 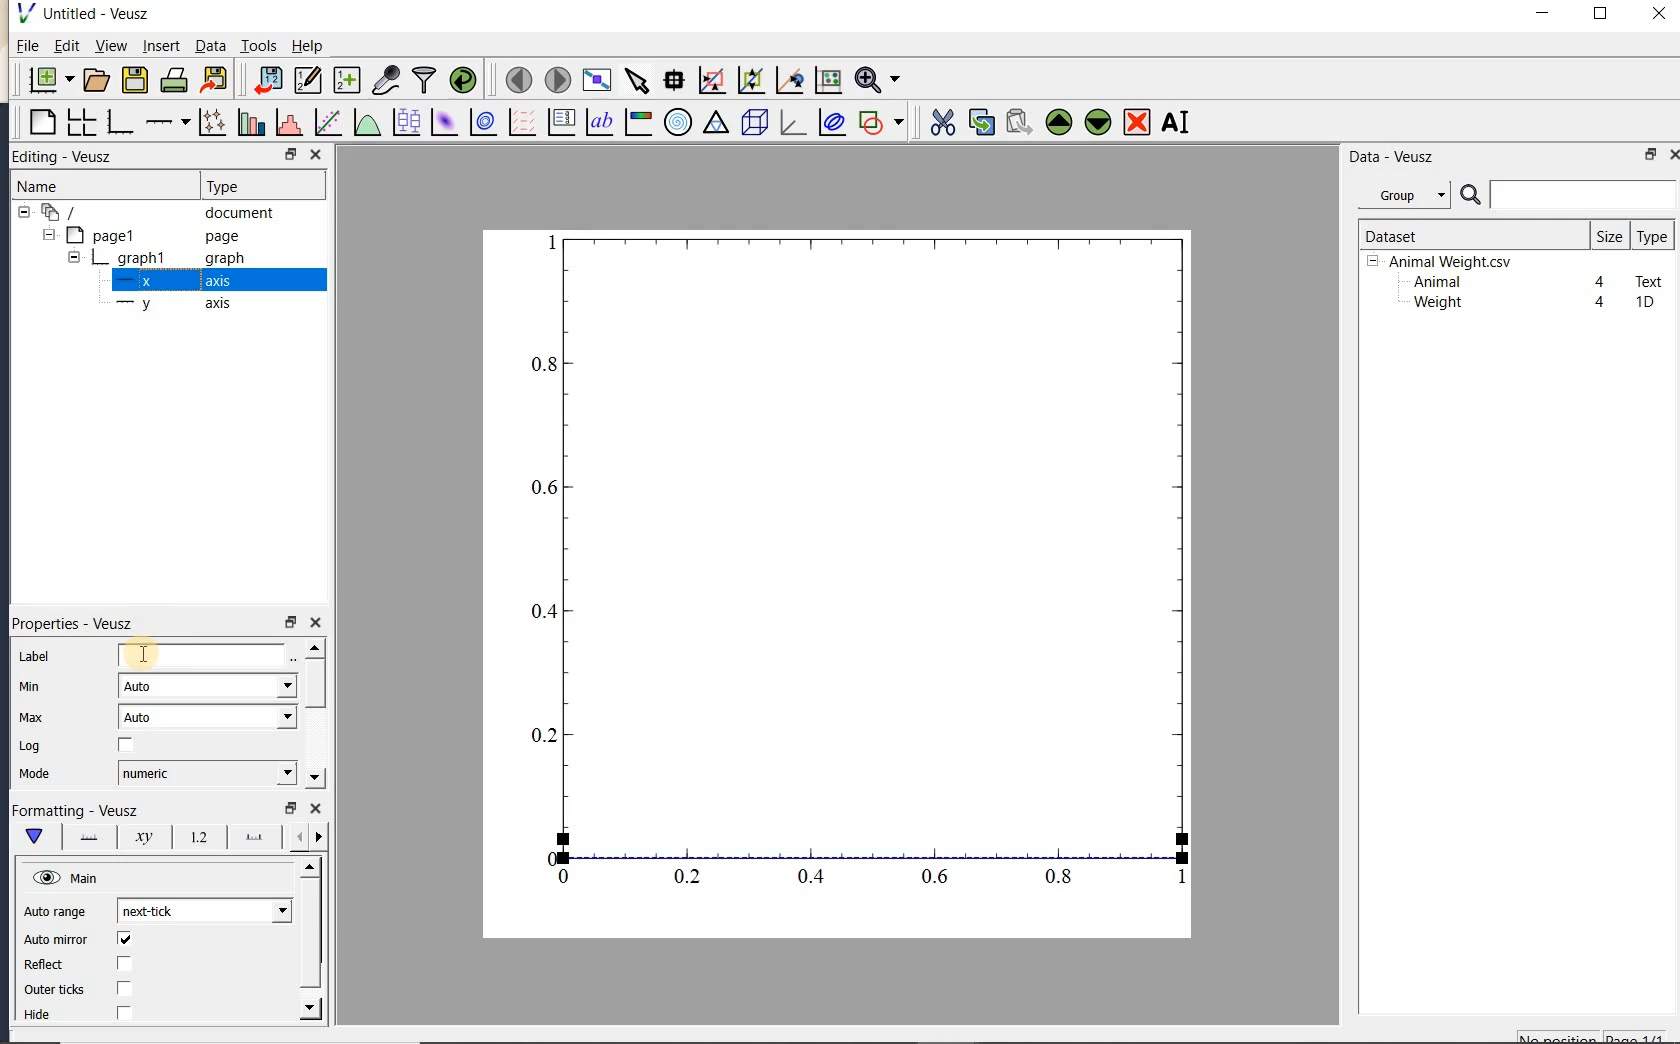 I want to click on Editing - Veusz, so click(x=73, y=157).